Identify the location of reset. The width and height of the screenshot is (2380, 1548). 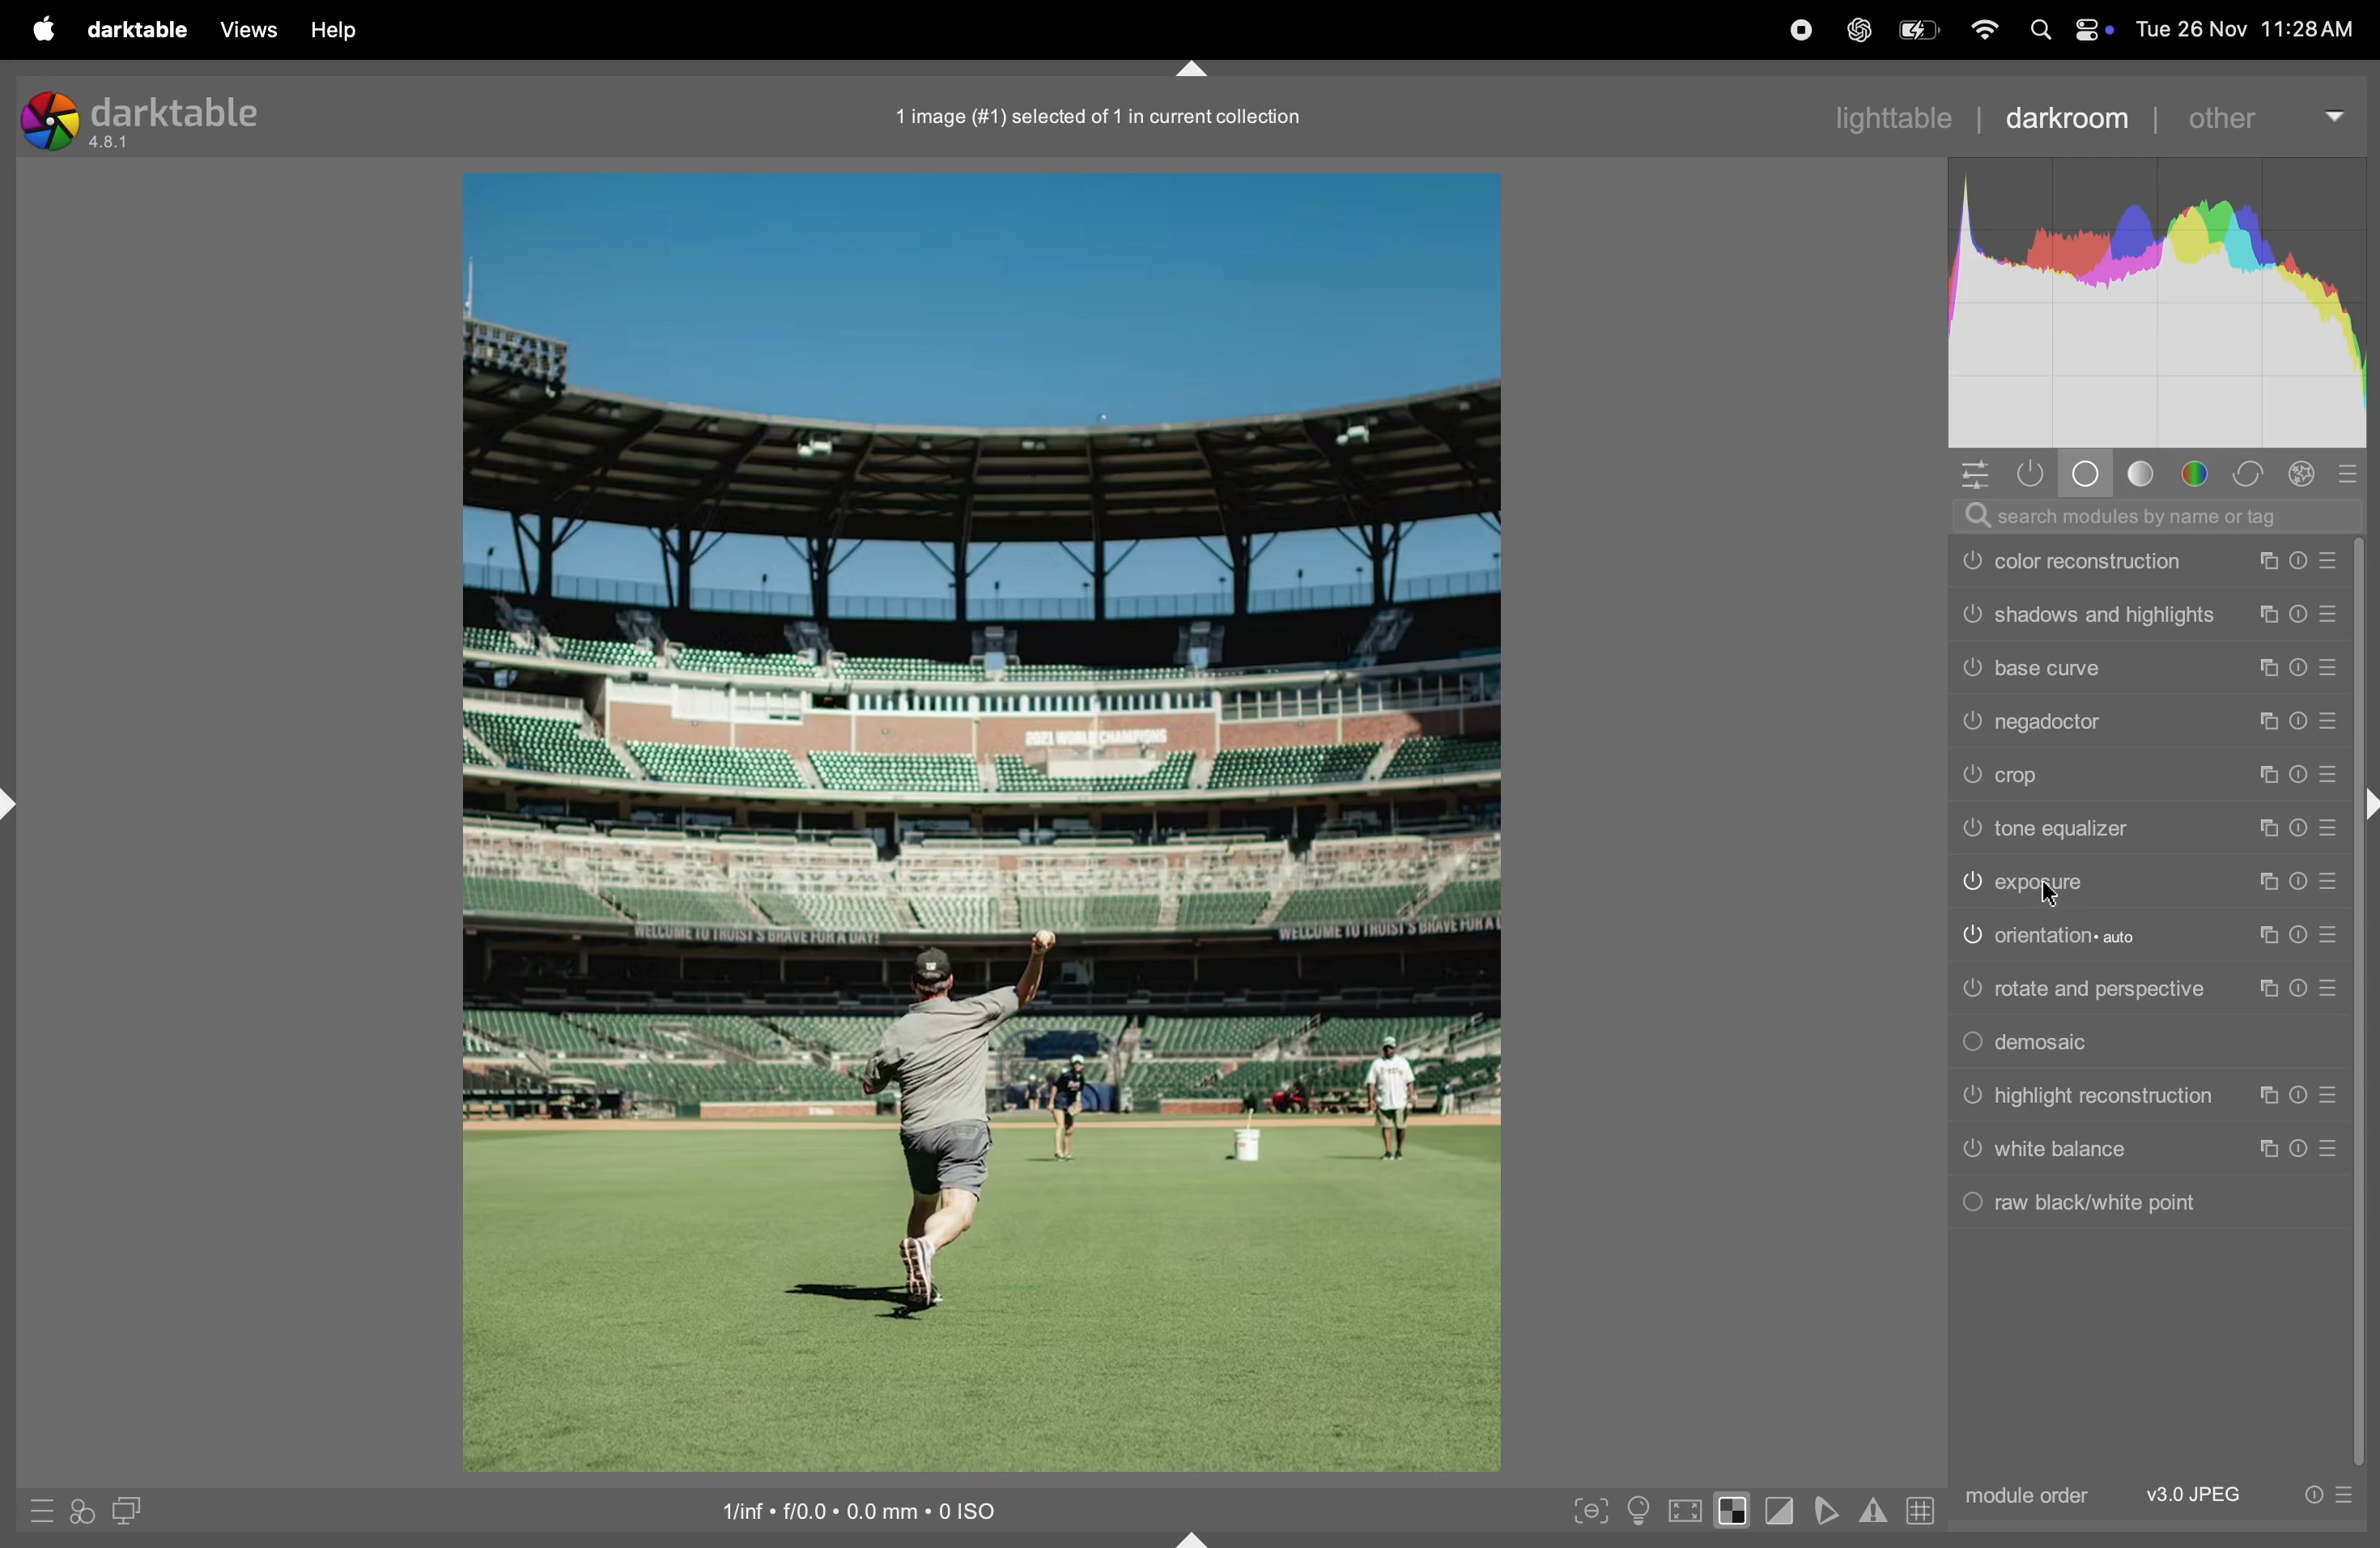
(2312, 1492).